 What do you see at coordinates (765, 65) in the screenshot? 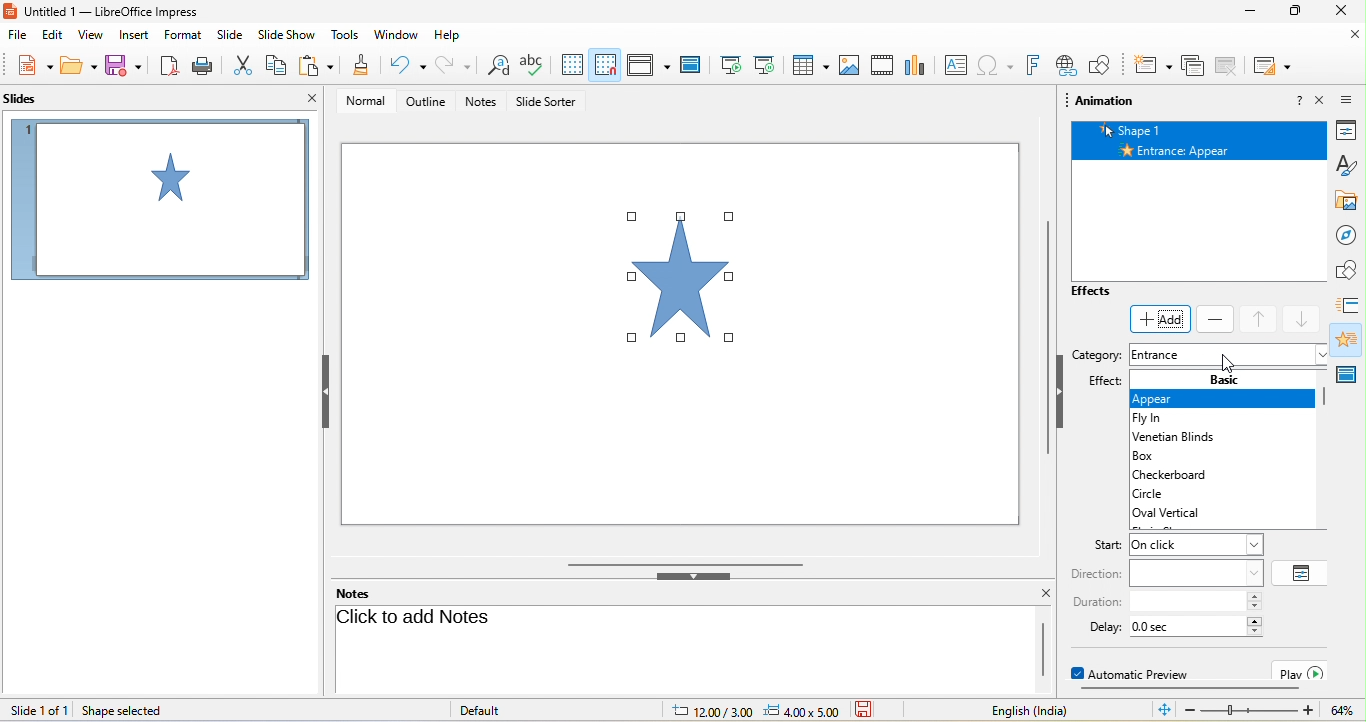
I see `start from current slide` at bounding box center [765, 65].